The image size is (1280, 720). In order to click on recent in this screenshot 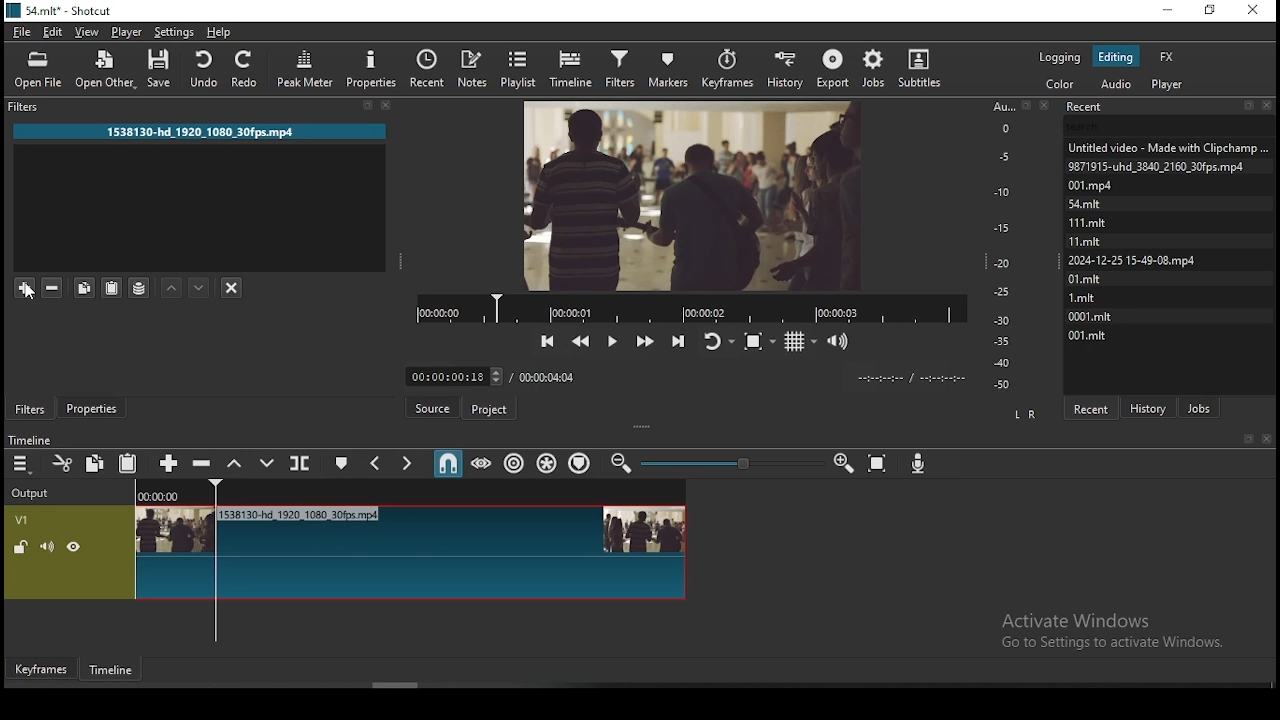, I will do `click(1170, 105)`.